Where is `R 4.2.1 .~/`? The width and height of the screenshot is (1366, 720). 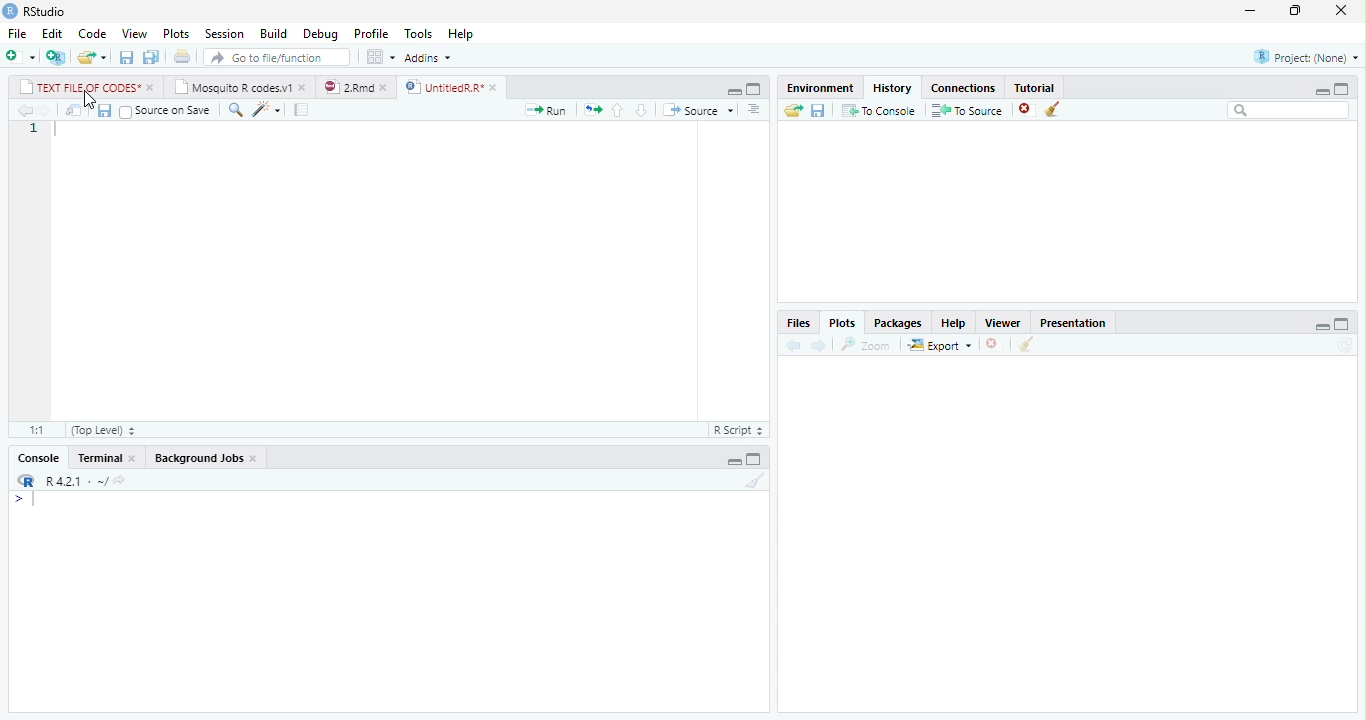
R 4.2.1 .~/ is located at coordinates (73, 479).